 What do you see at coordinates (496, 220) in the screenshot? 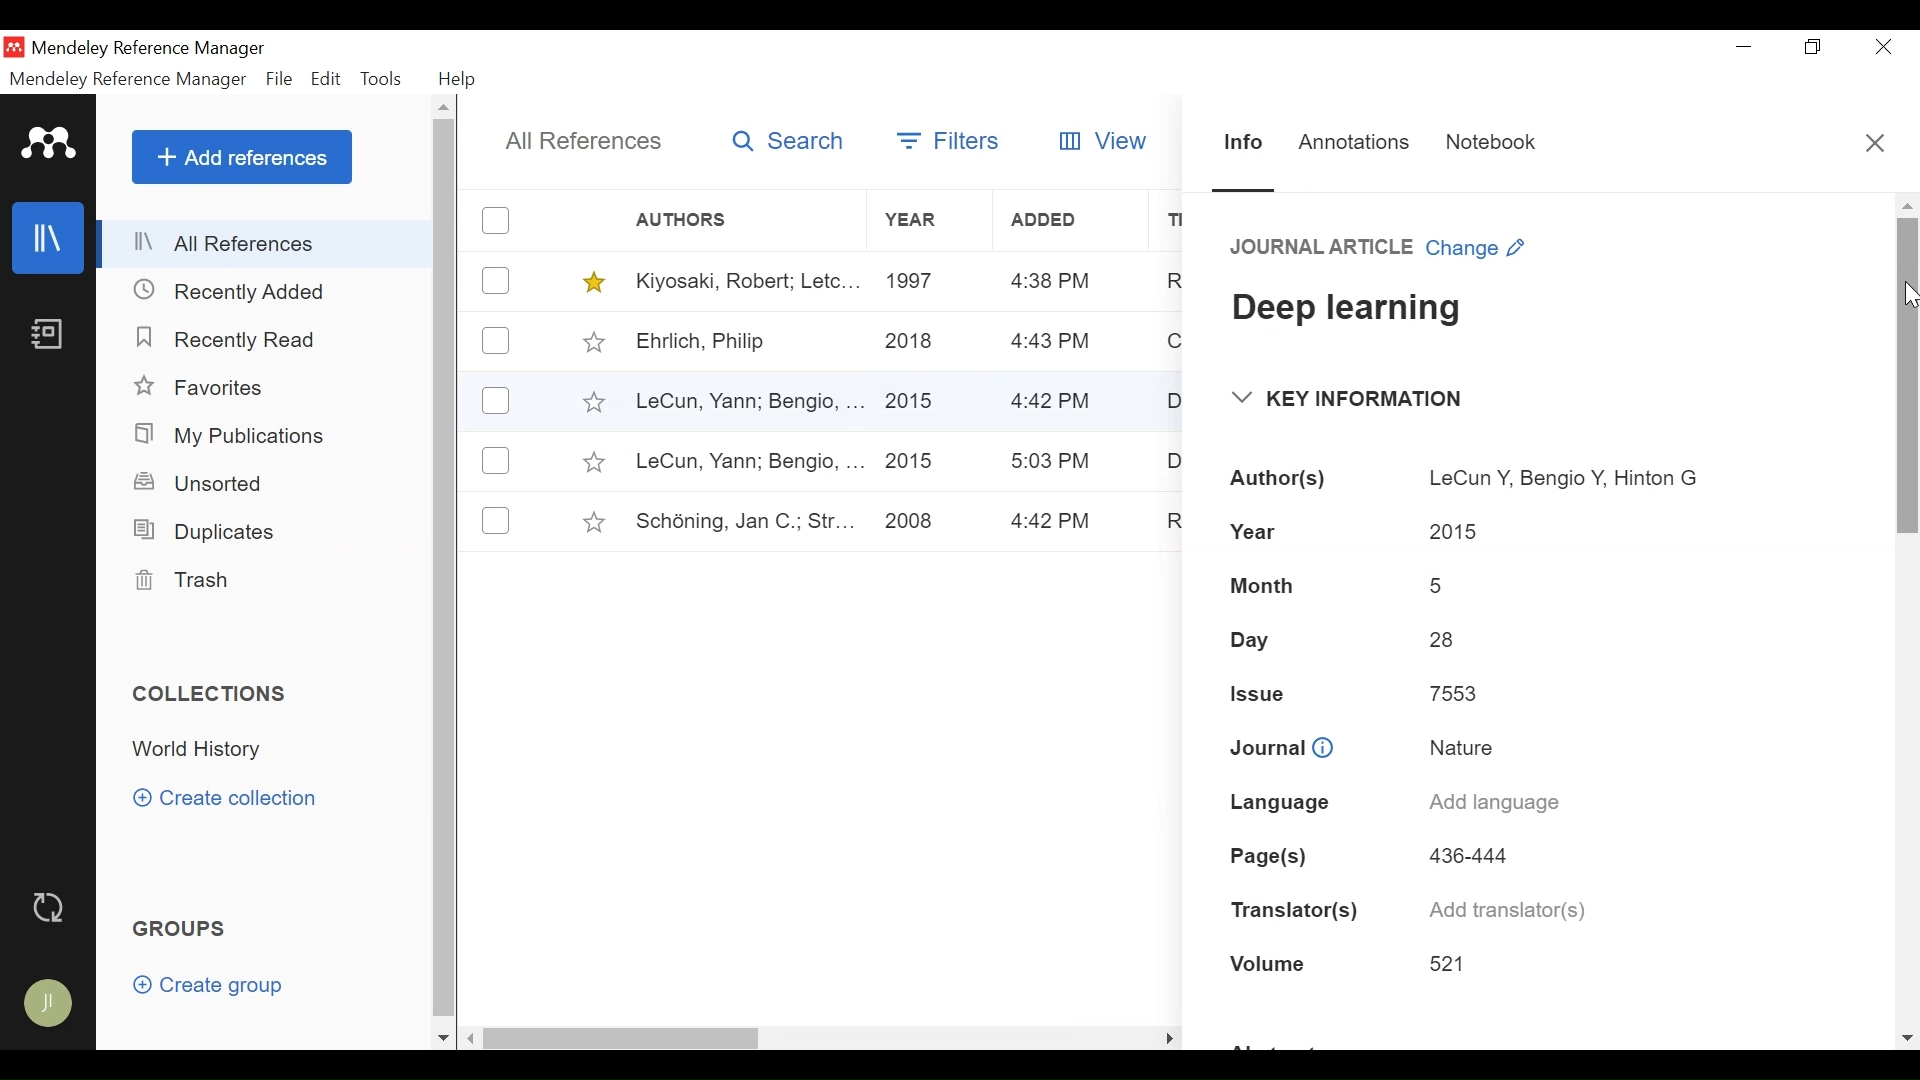
I see `(un)select` at bounding box center [496, 220].